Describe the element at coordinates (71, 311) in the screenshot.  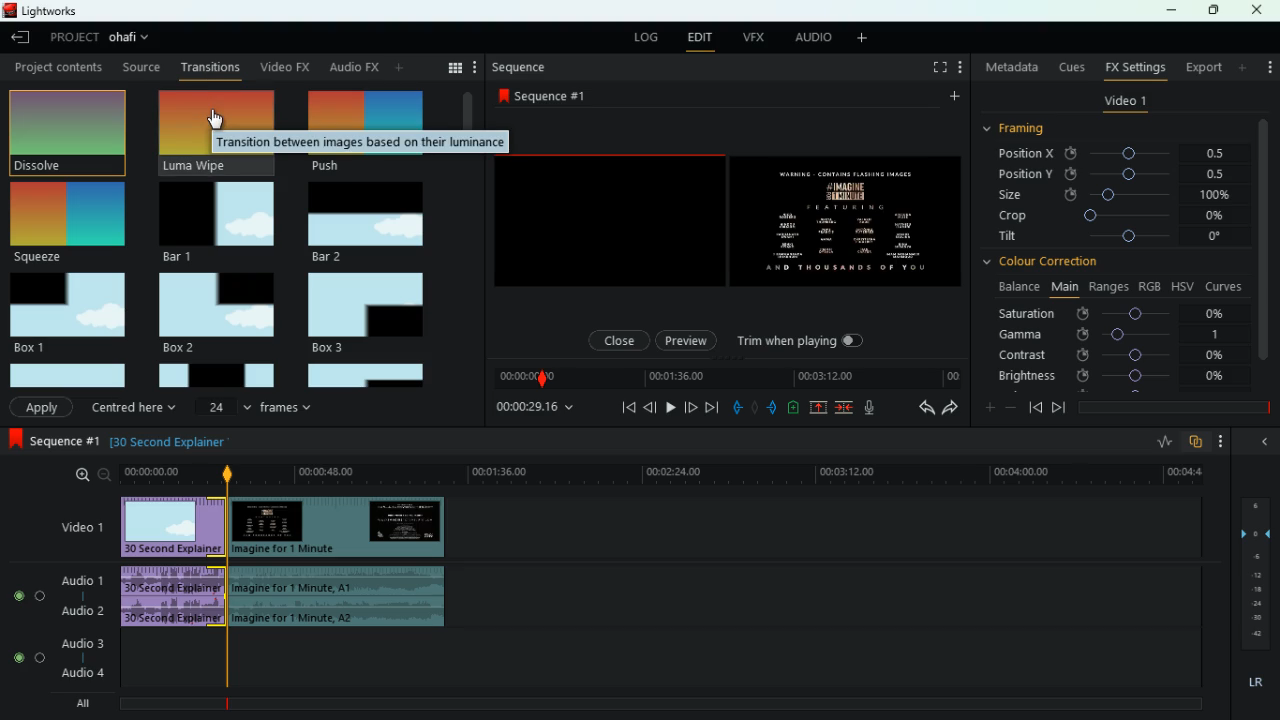
I see `box 1` at that location.